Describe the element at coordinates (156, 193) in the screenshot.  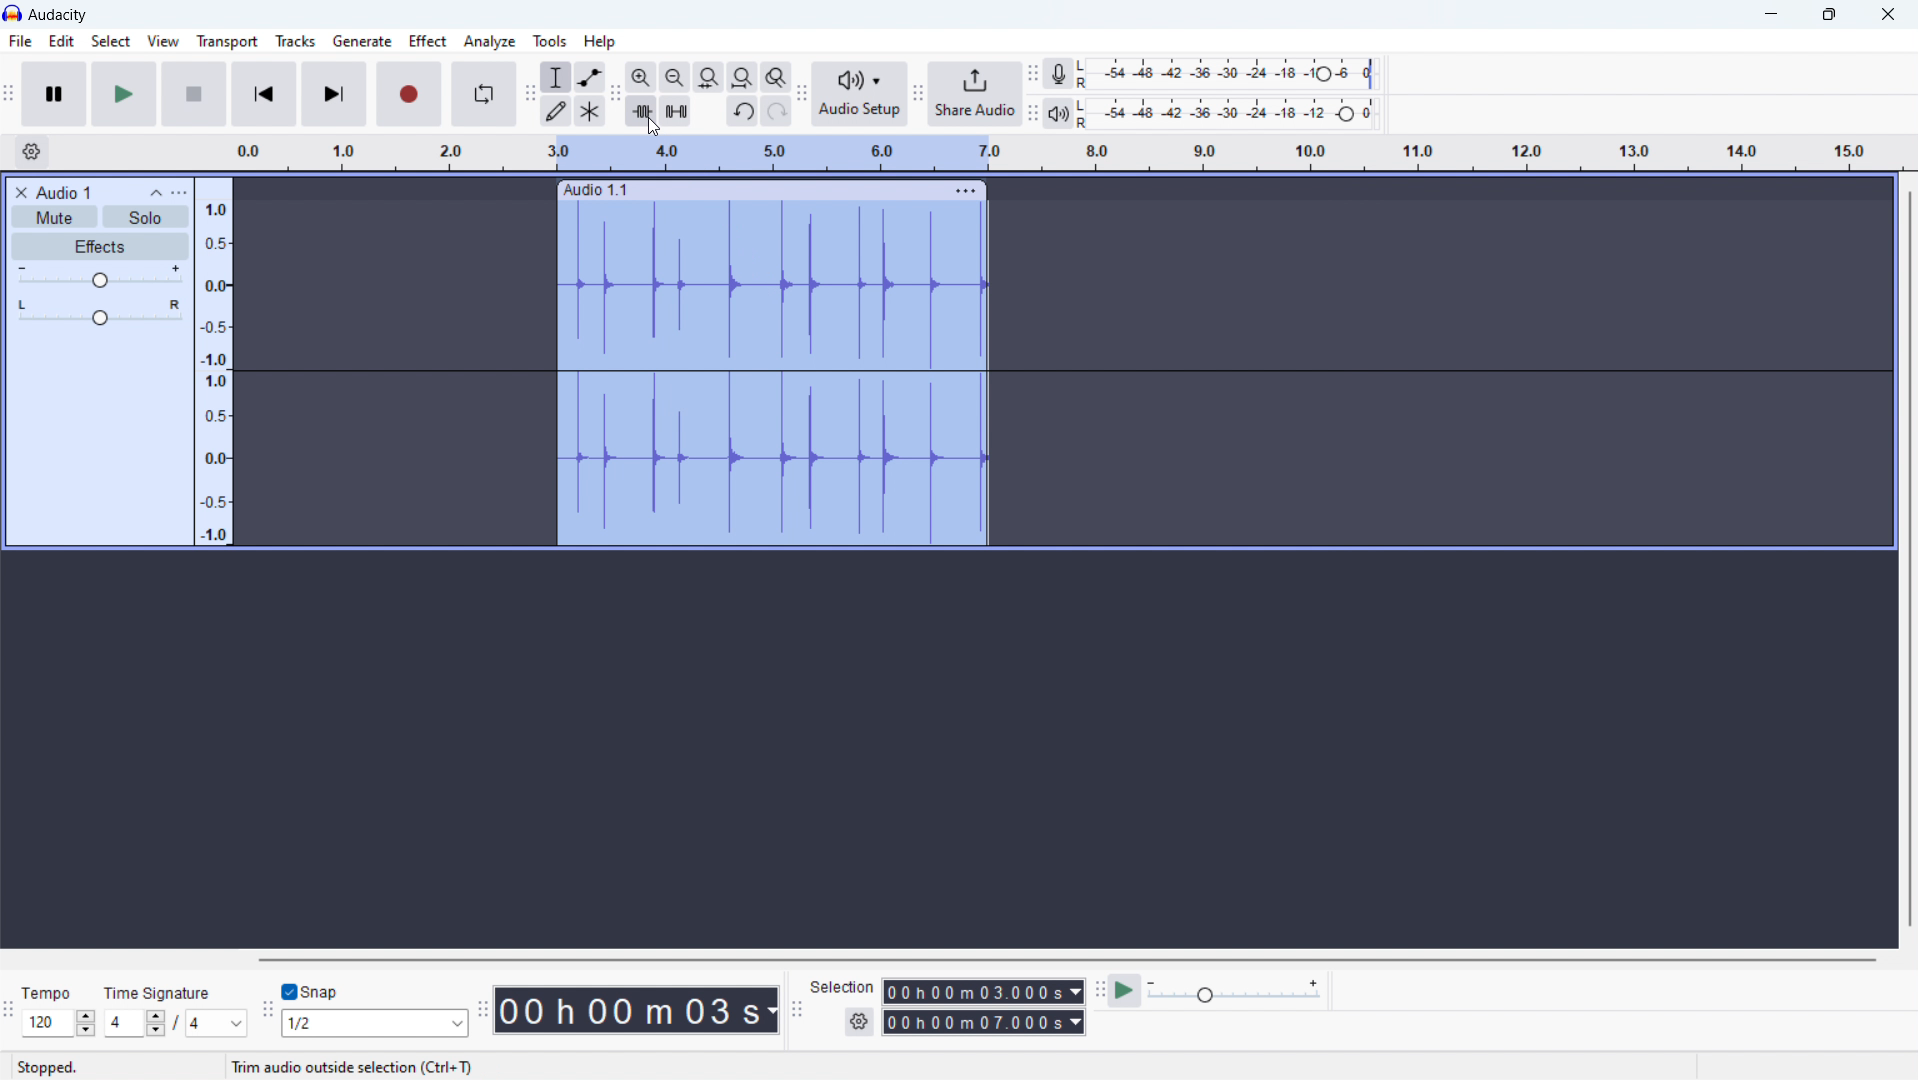
I see `collapse` at that location.